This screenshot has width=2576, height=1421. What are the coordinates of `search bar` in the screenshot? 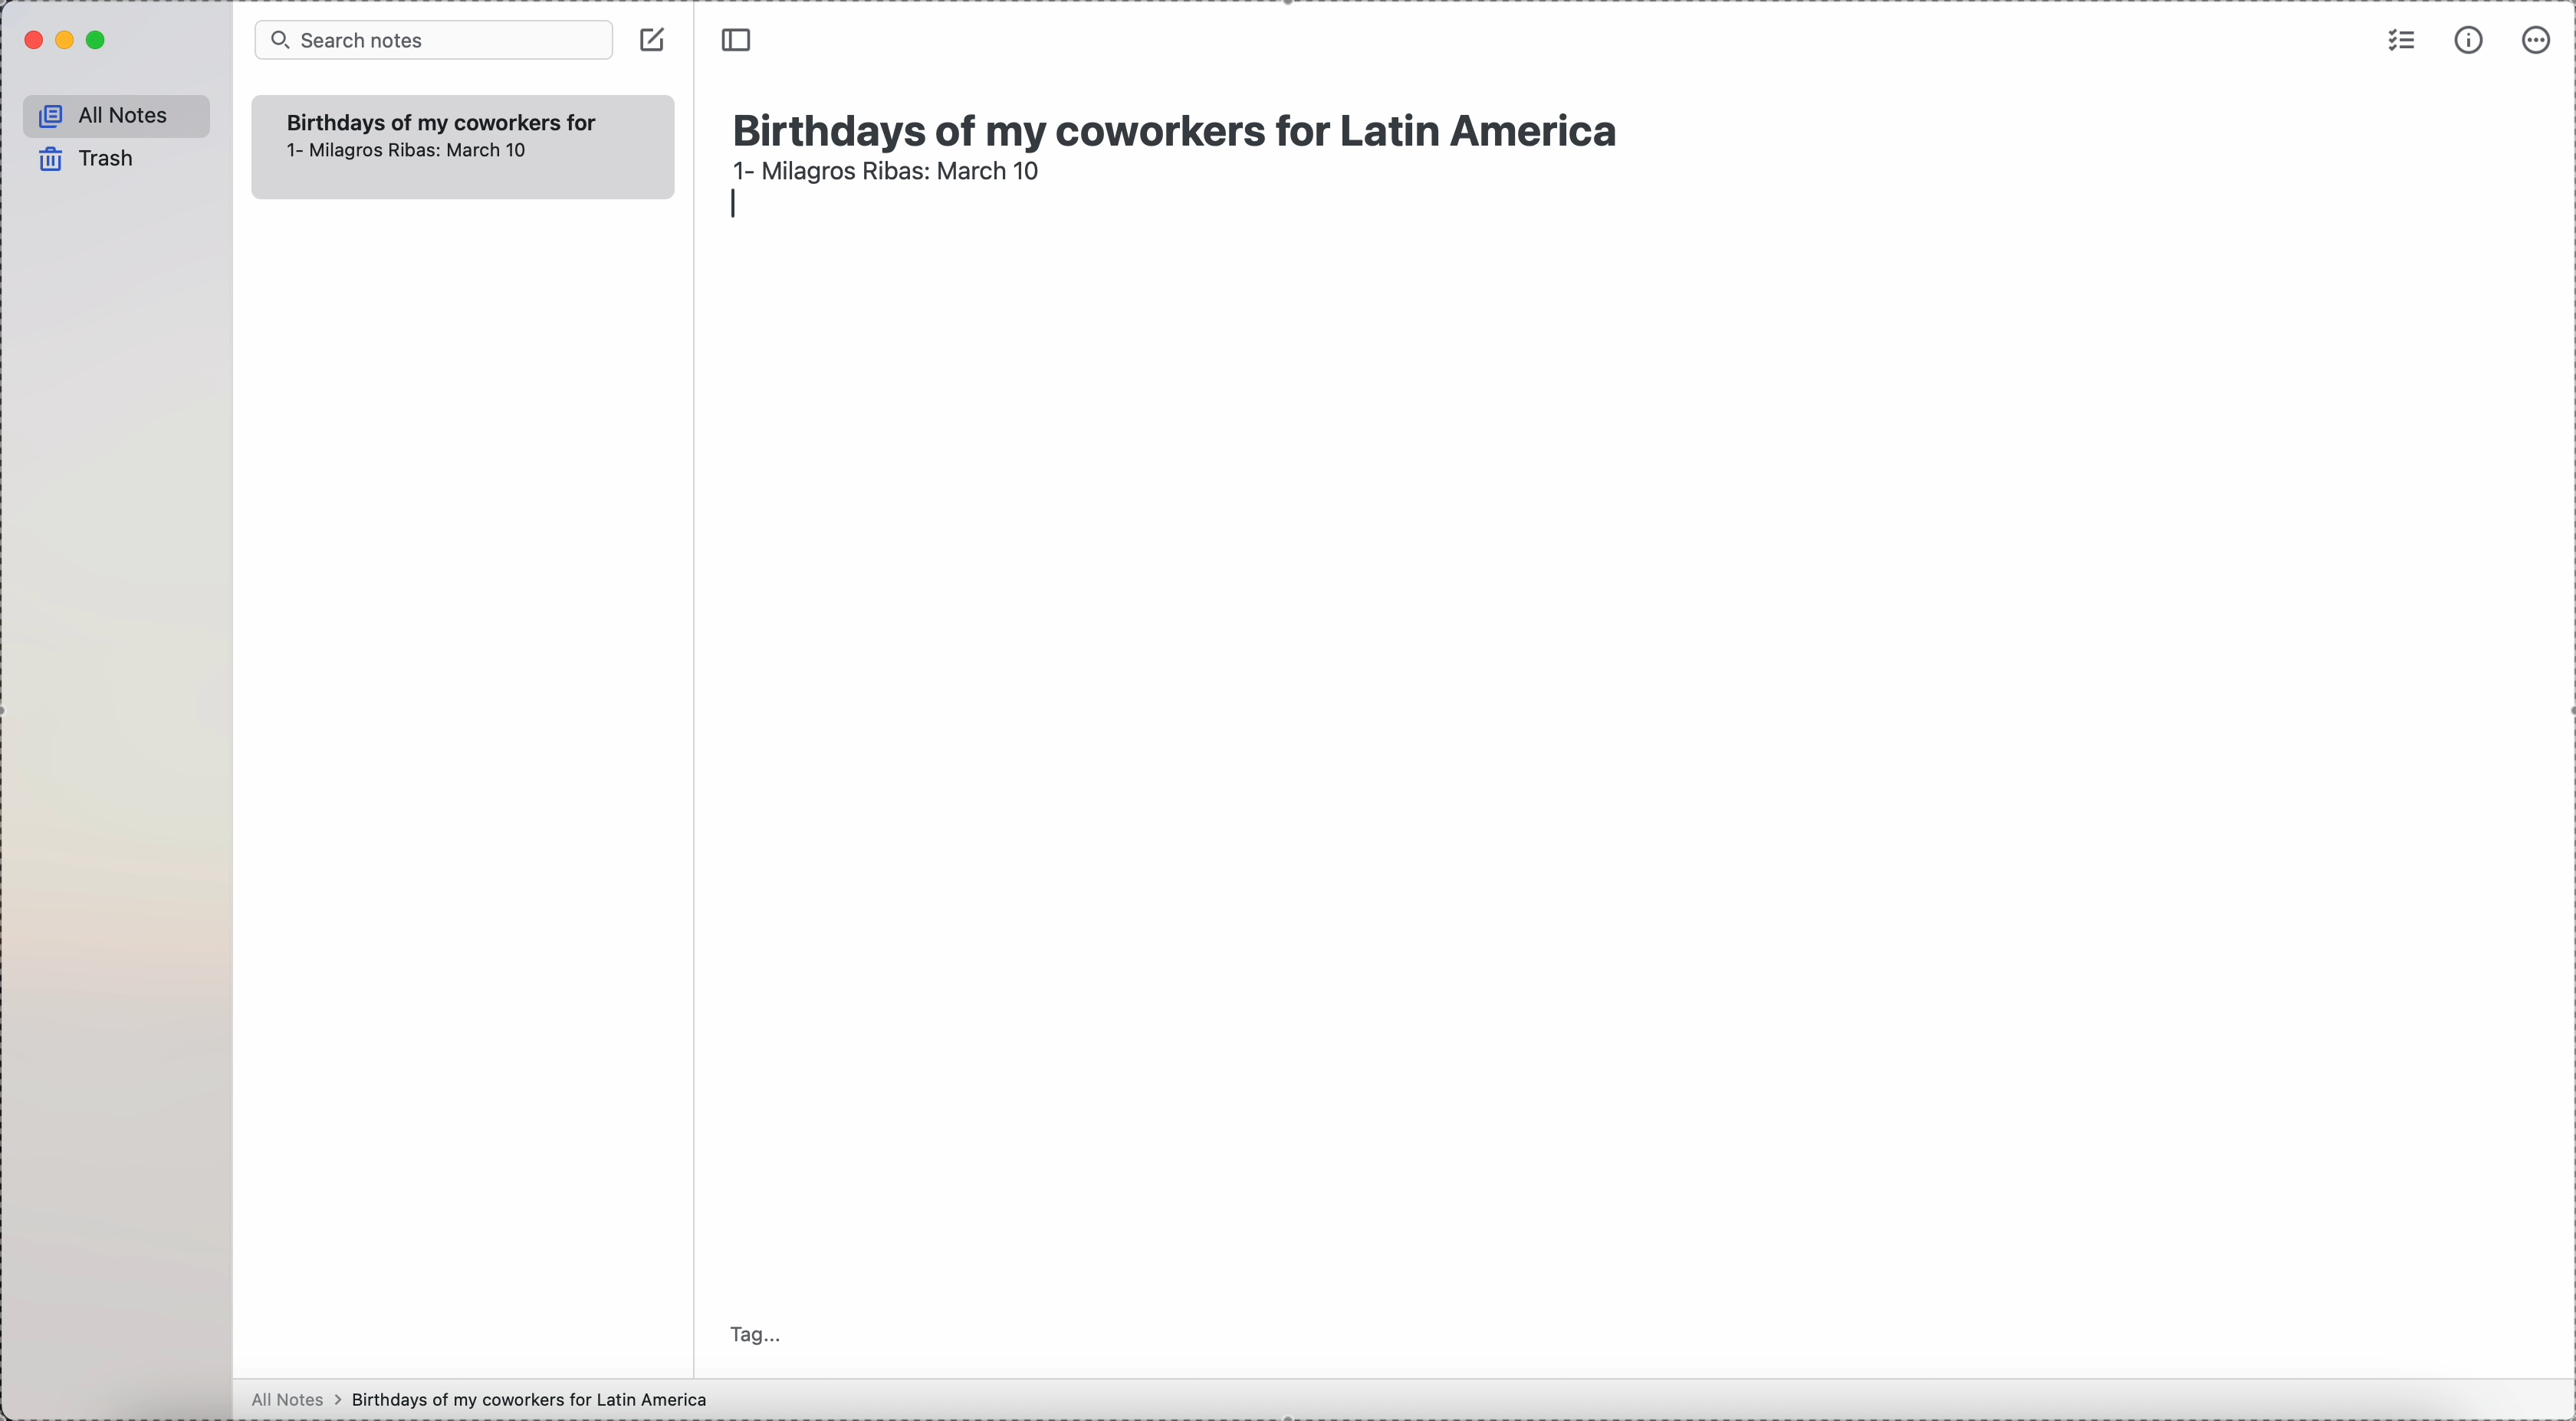 It's located at (432, 38).